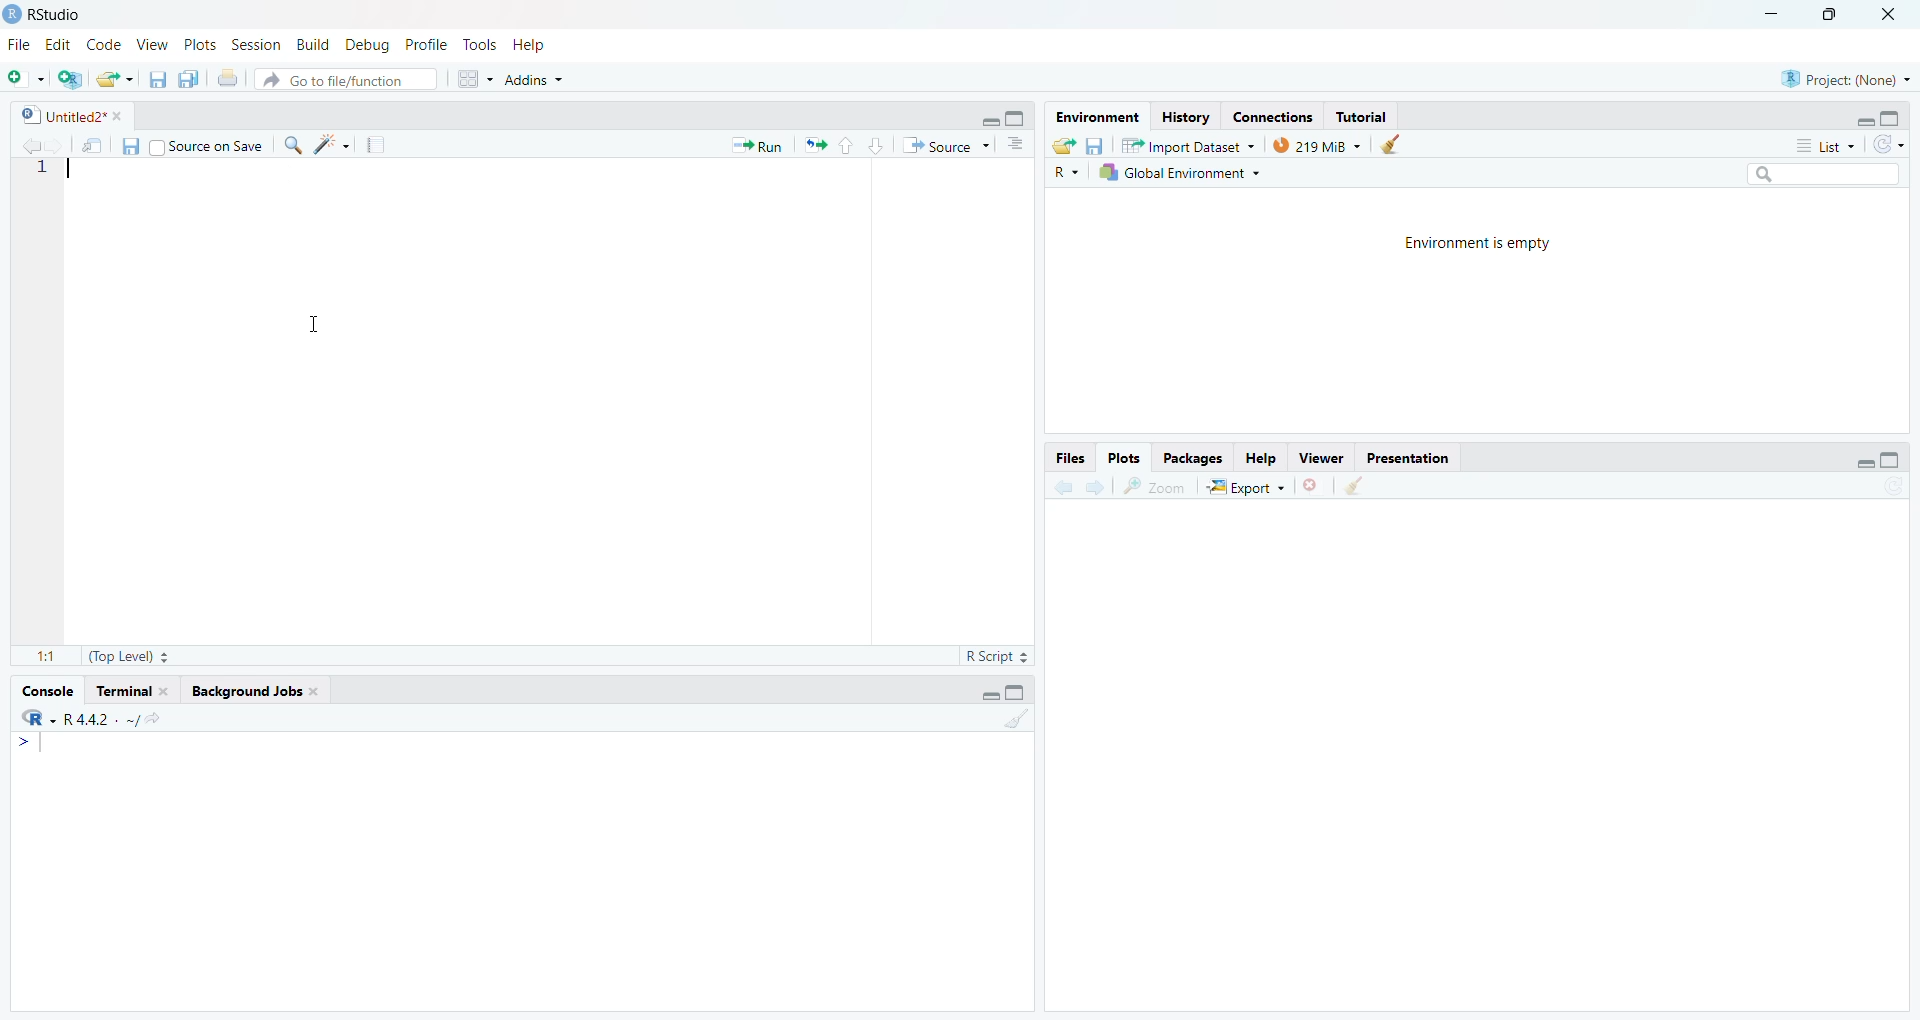 This screenshot has width=1920, height=1020. I want to click on Save, so click(130, 146).